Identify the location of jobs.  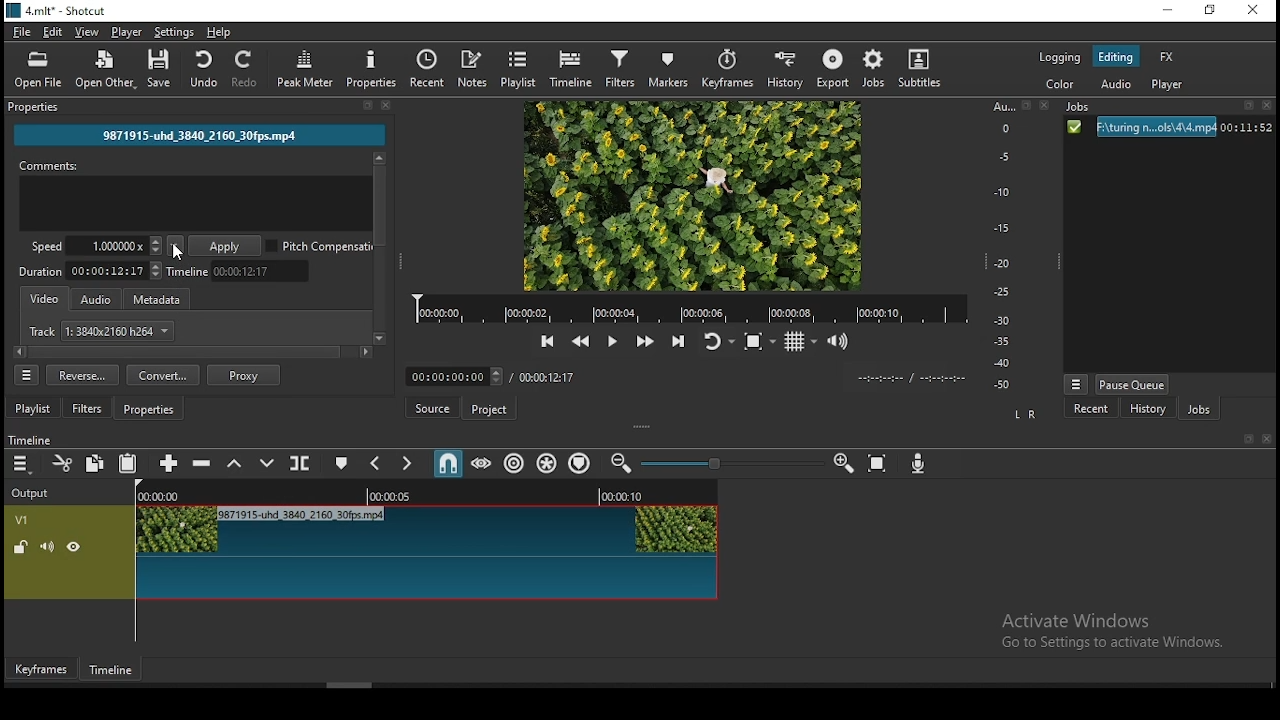
(1198, 411).